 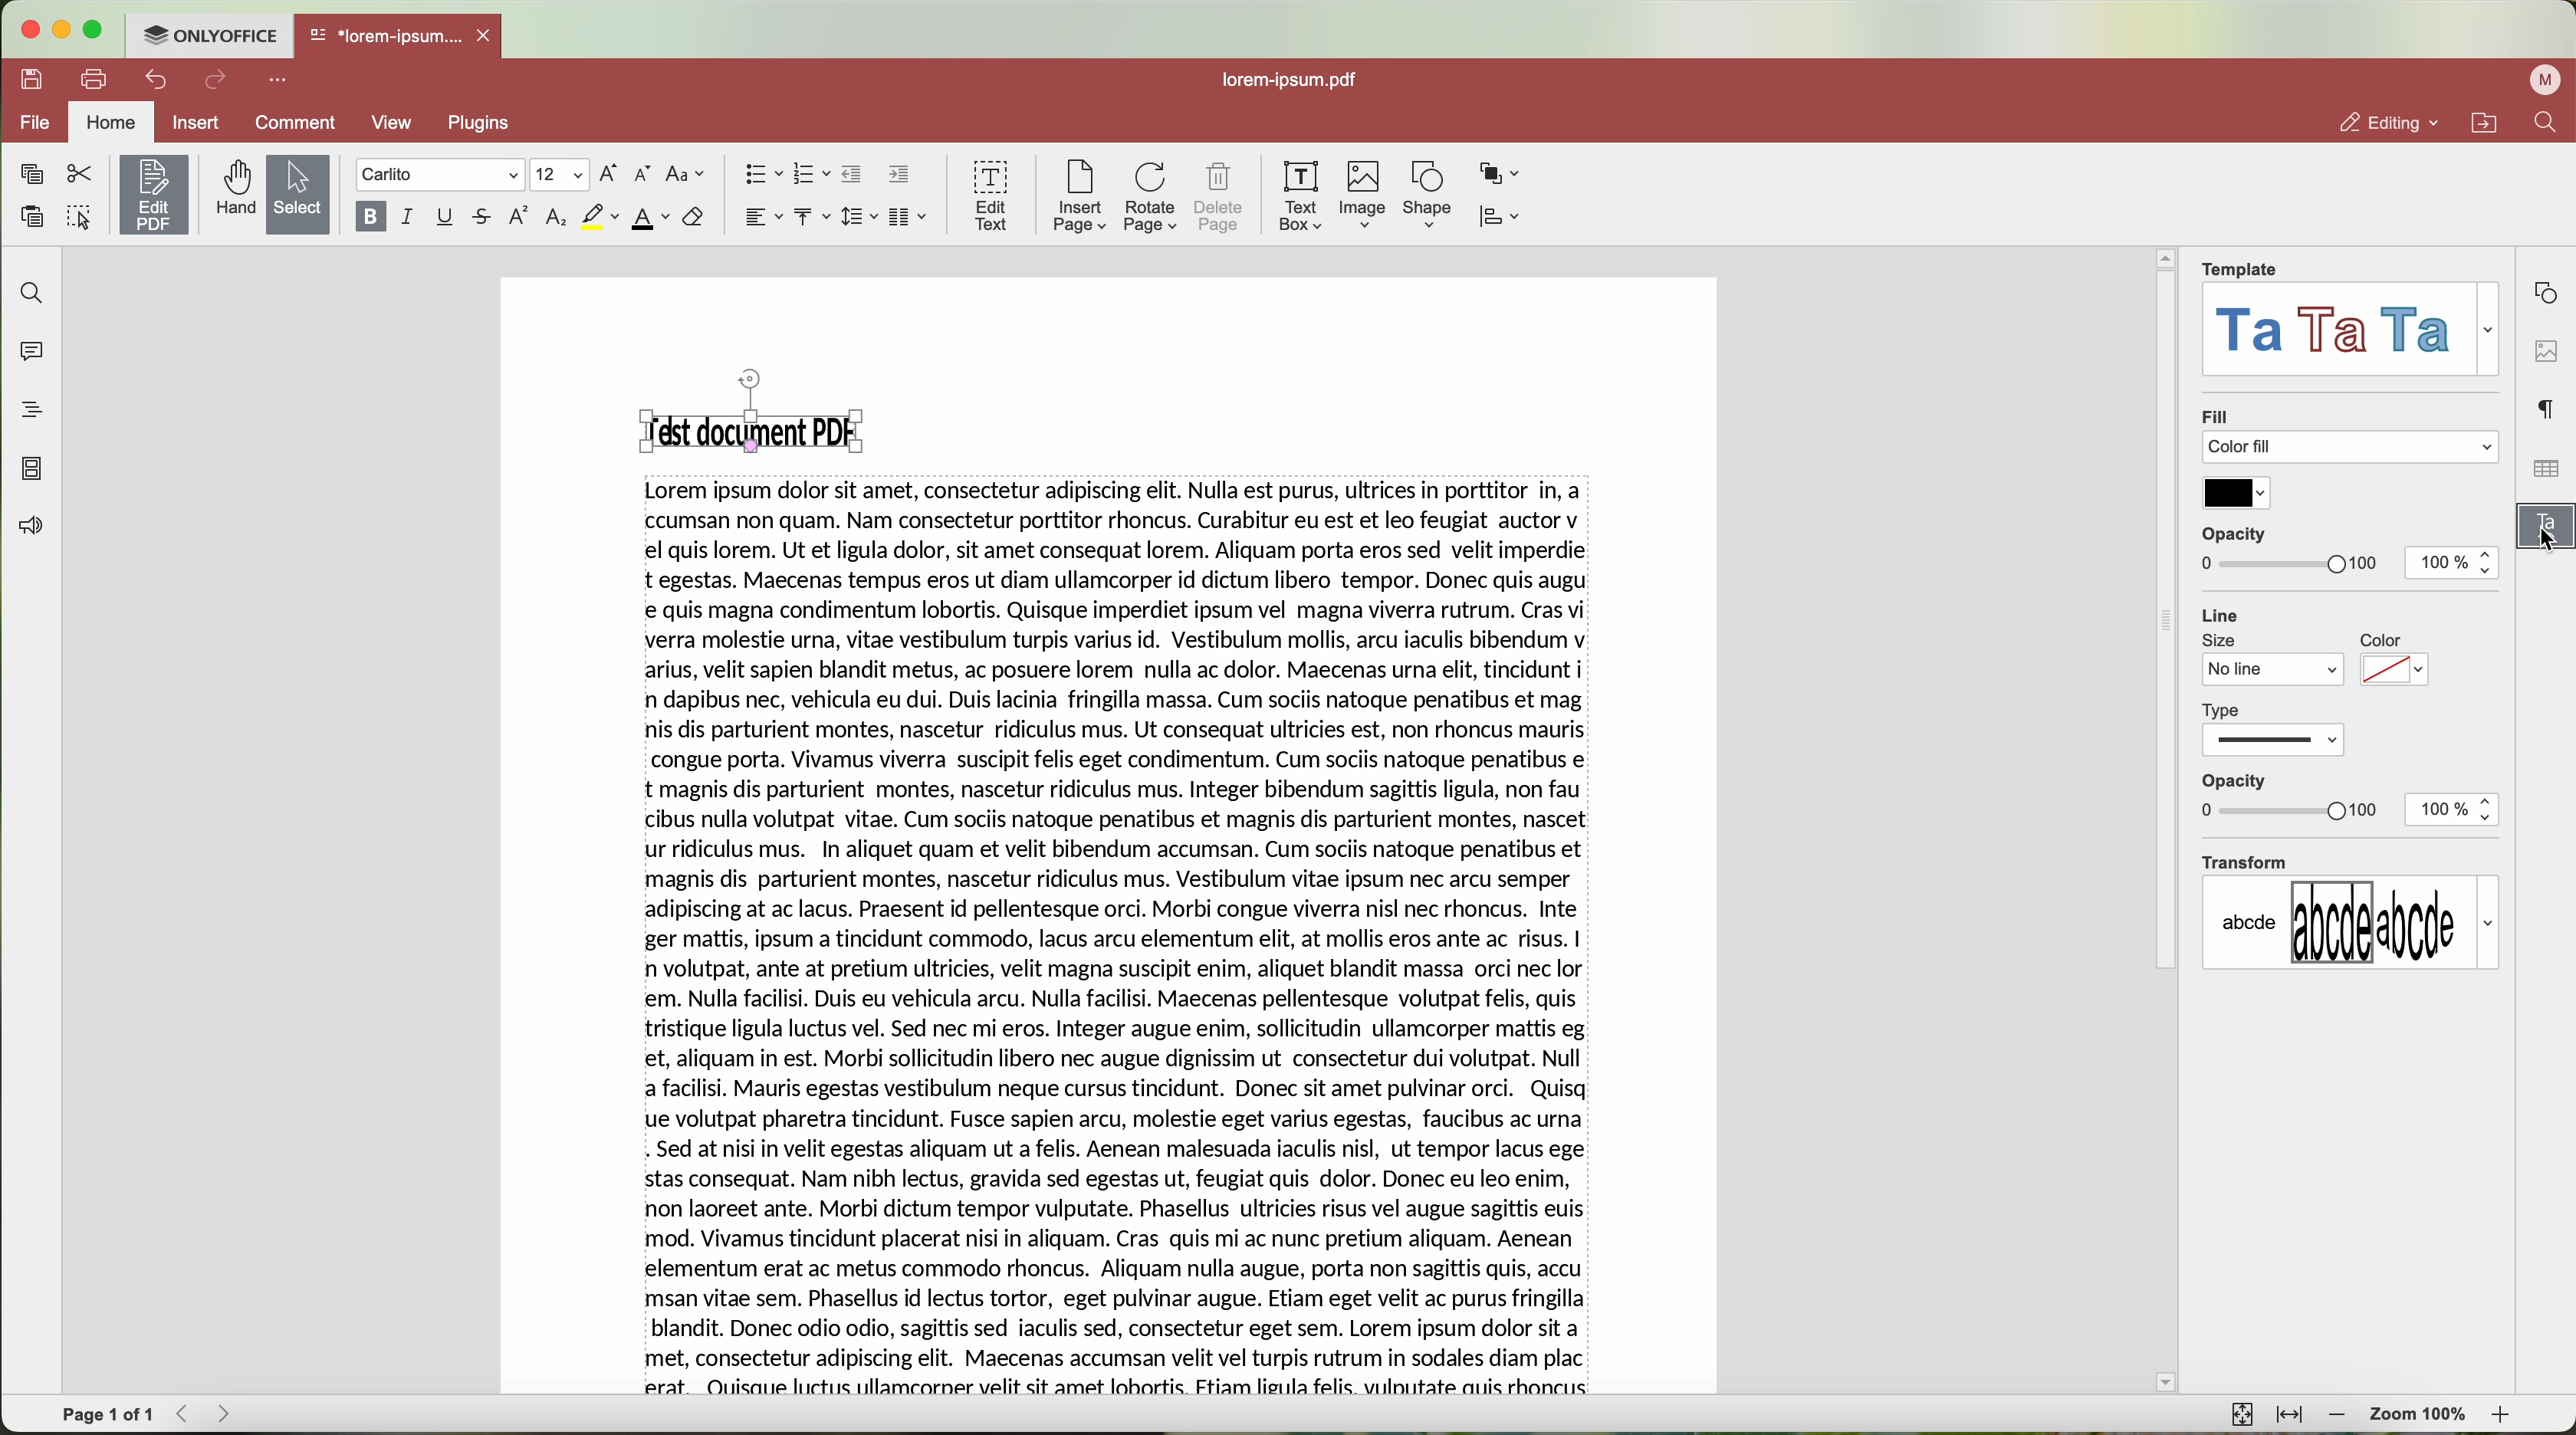 What do you see at coordinates (33, 80) in the screenshot?
I see `save` at bounding box center [33, 80].